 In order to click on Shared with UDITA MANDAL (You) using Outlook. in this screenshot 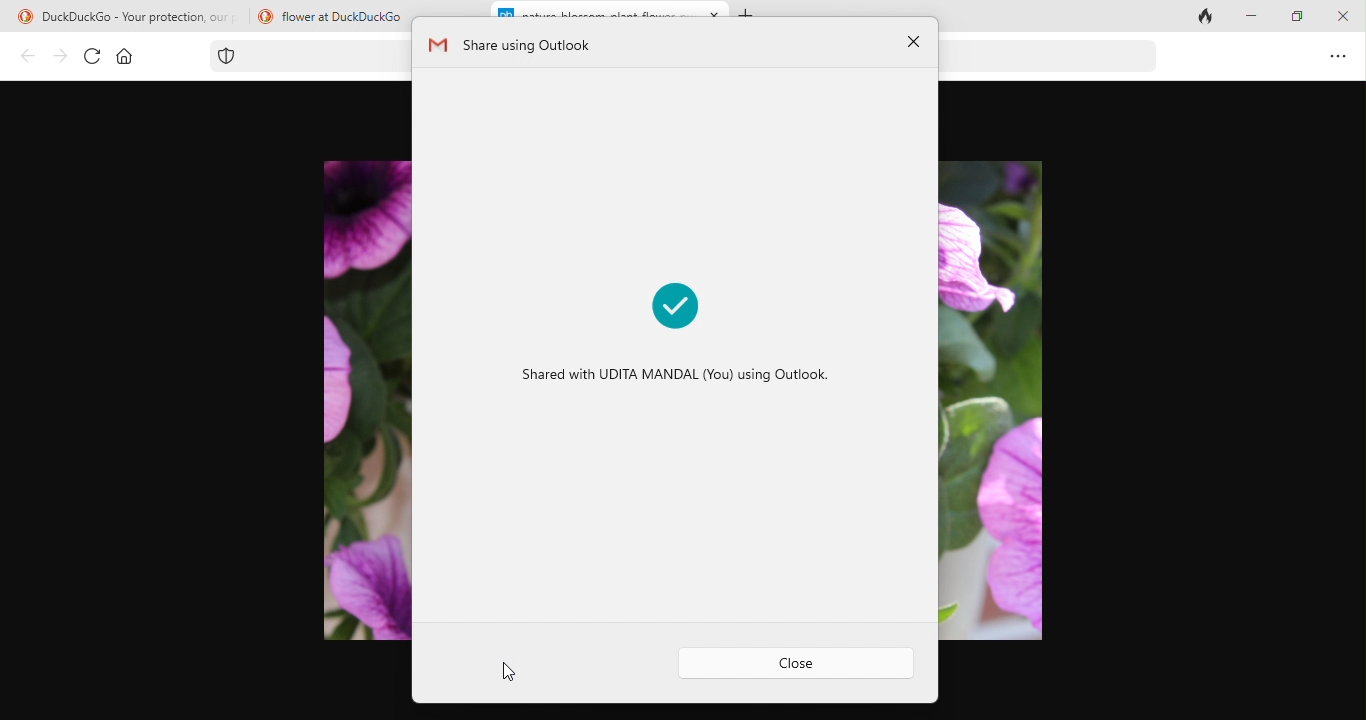, I will do `click(677, 381)`.